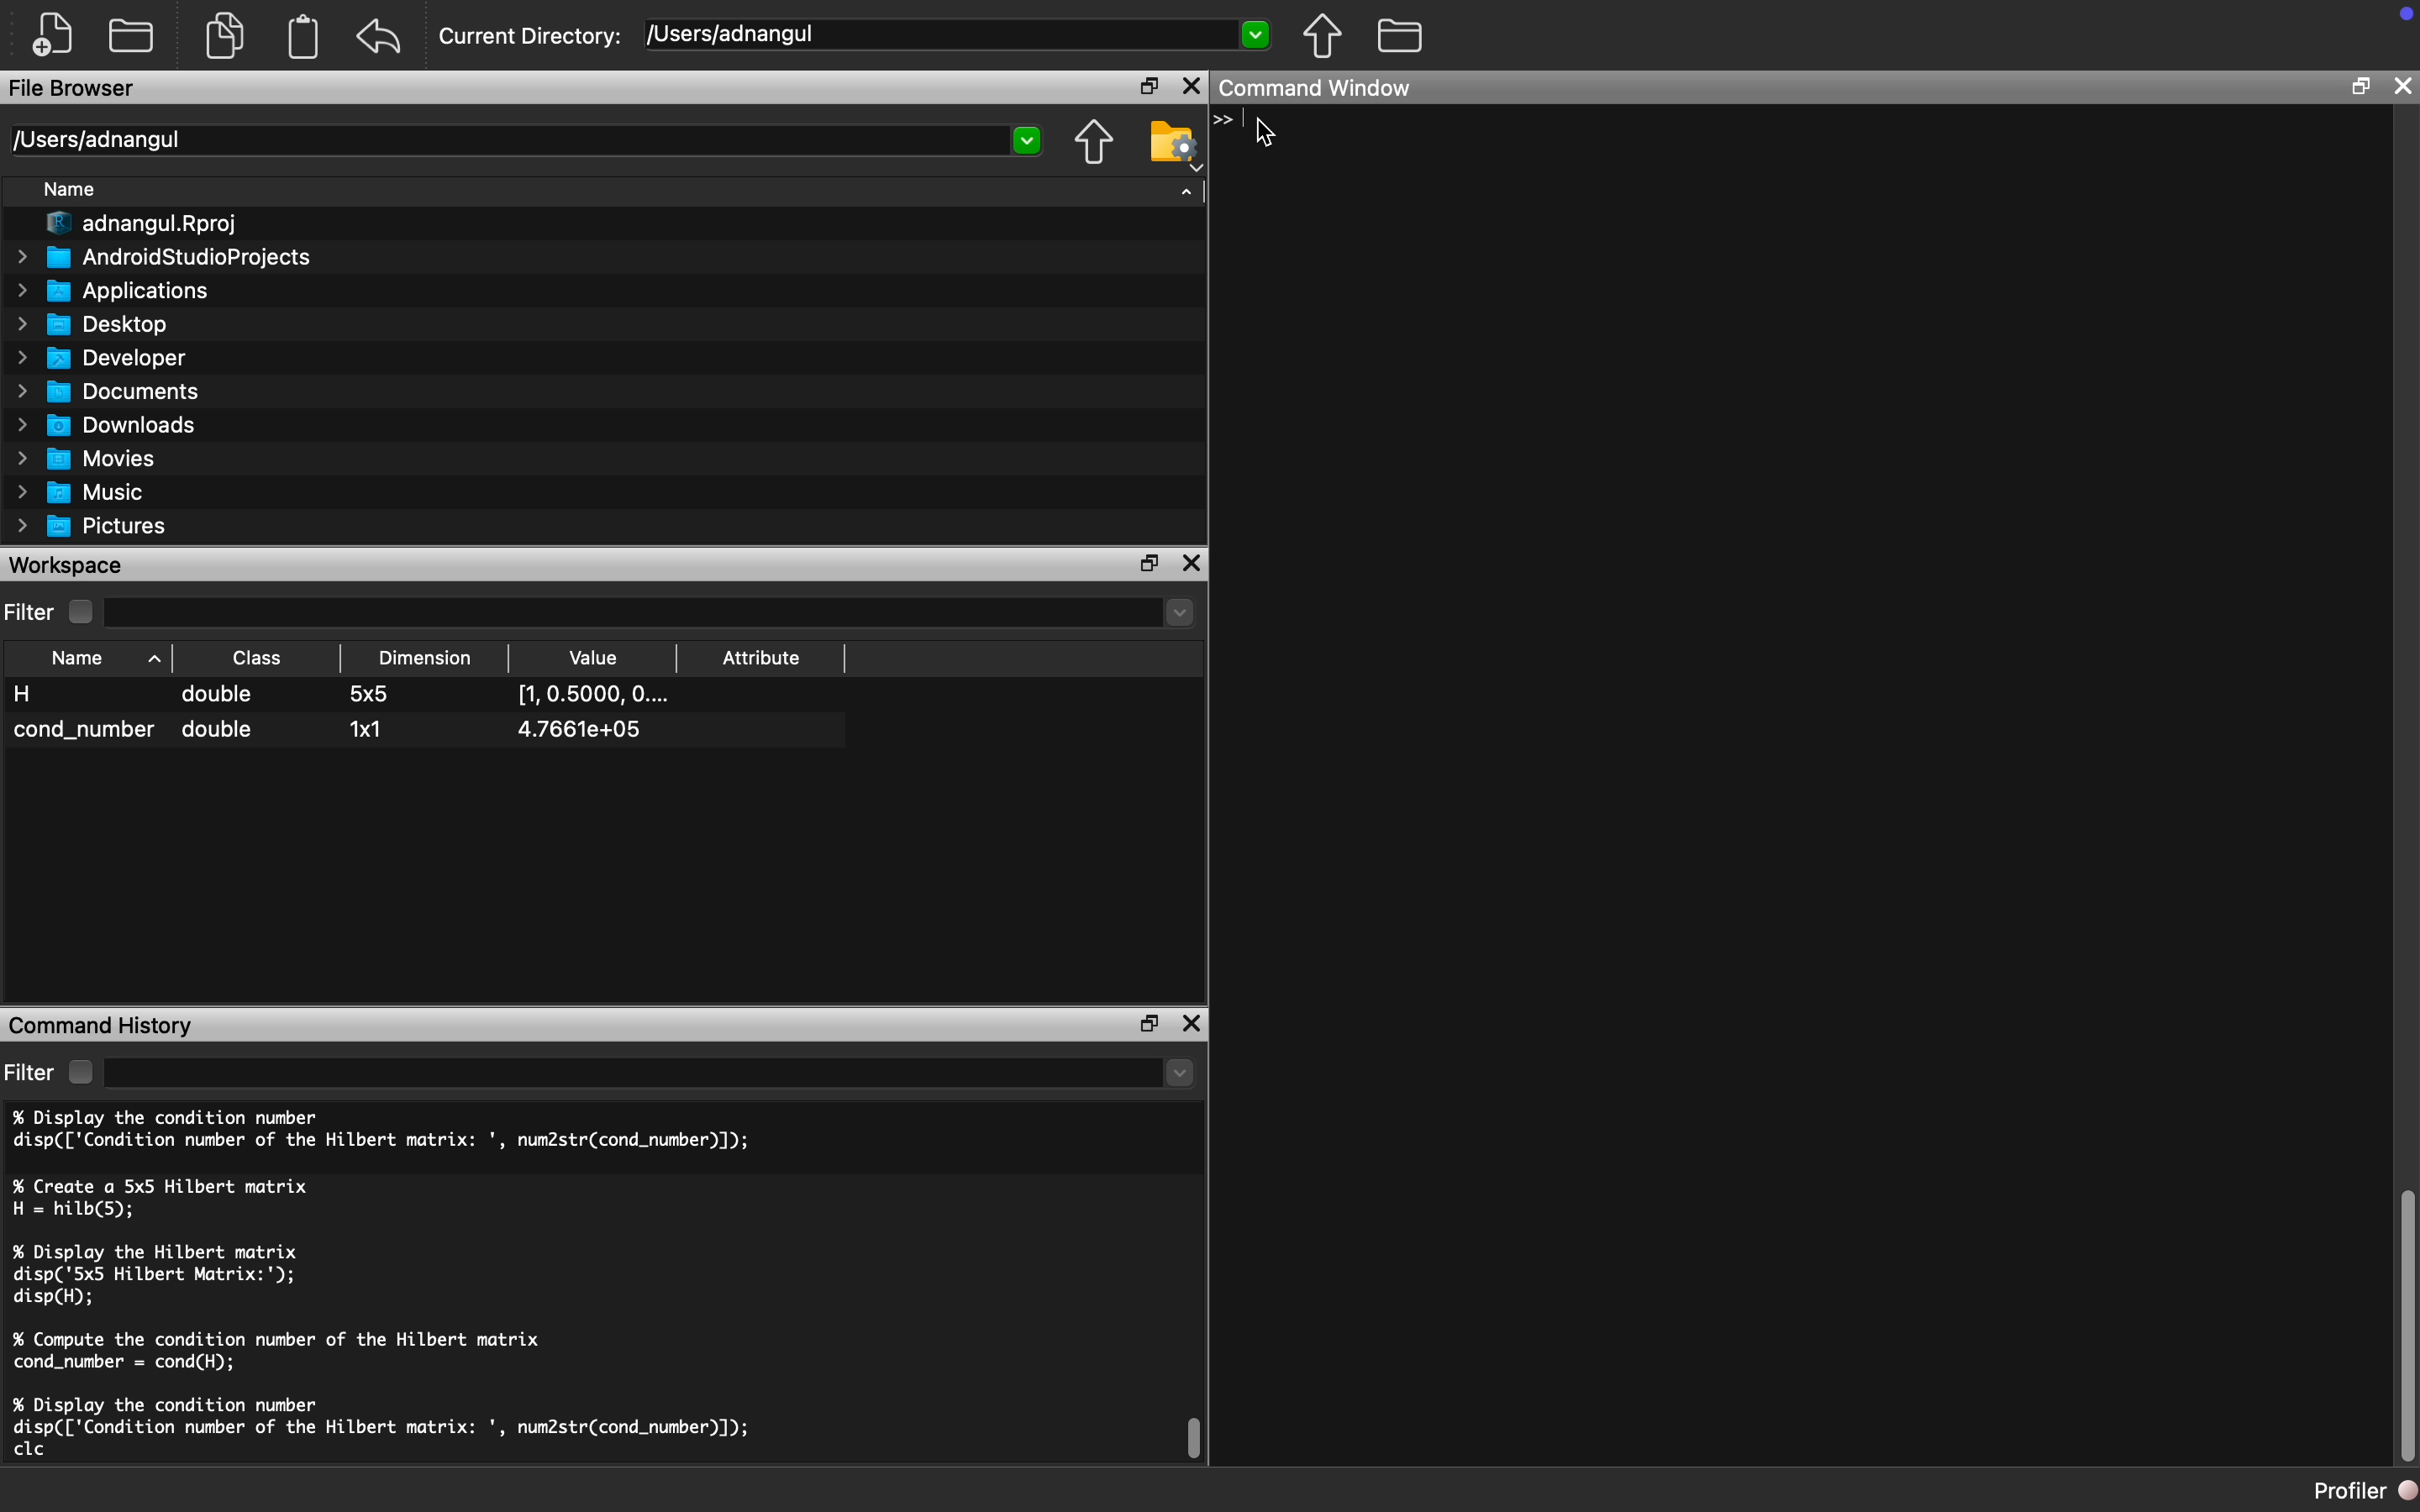  What do you see at coordinates (113, 292) in the screenshot?
I see `Applications` at bounding box center [113, 292].